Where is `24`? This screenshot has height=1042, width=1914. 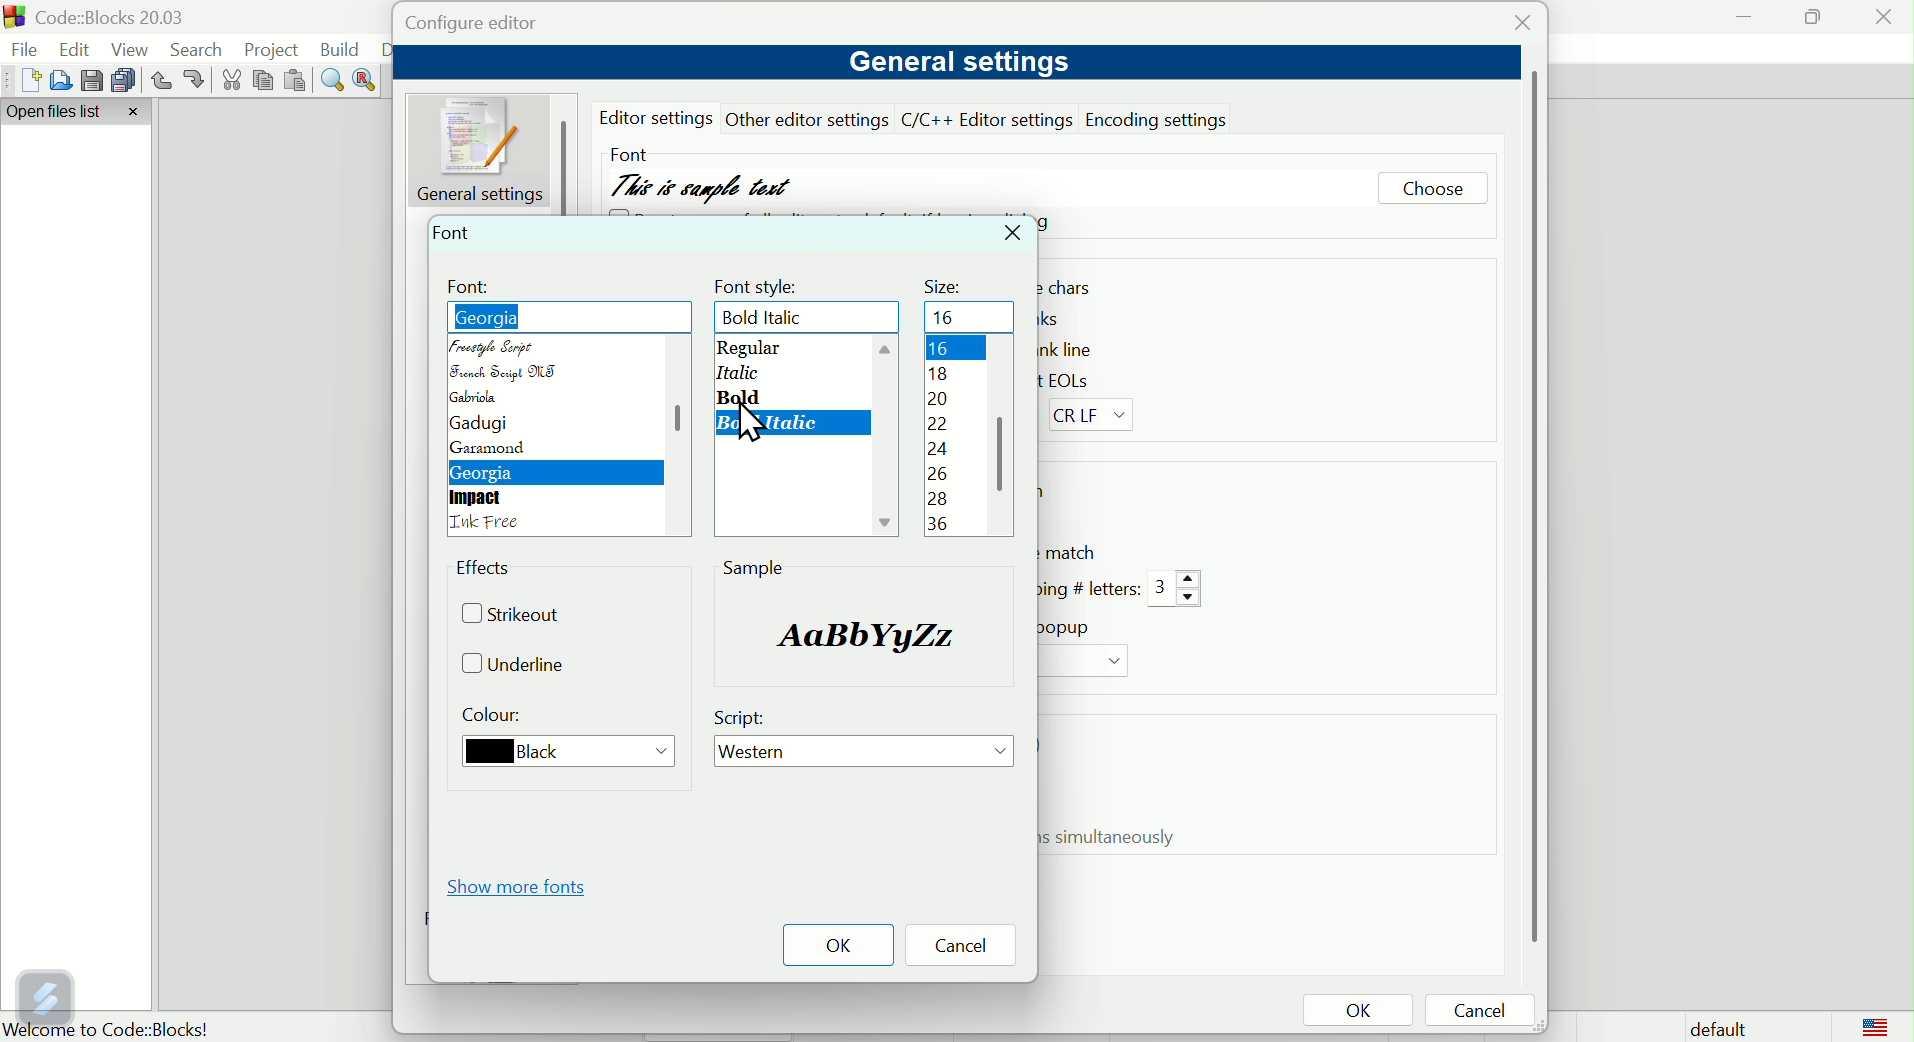
24 is located at coordinates (936, 452).